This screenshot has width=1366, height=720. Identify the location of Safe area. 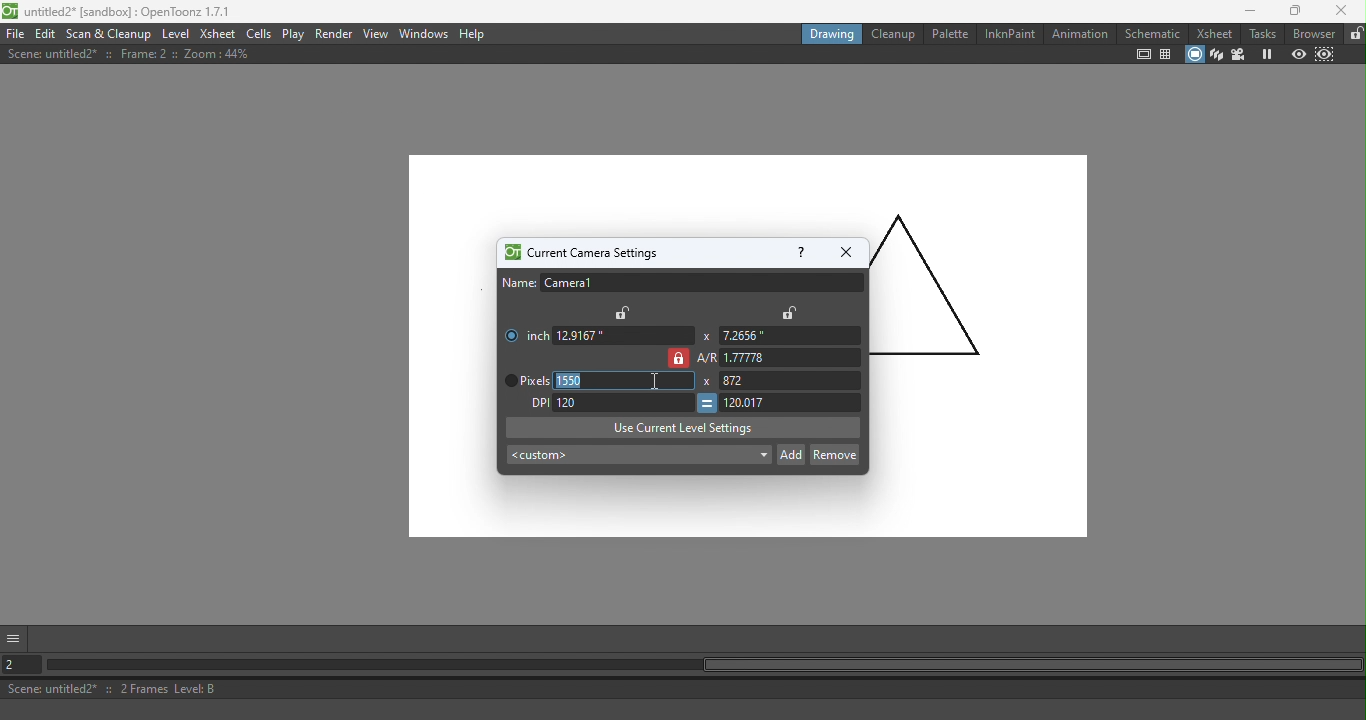
(1144, 55).